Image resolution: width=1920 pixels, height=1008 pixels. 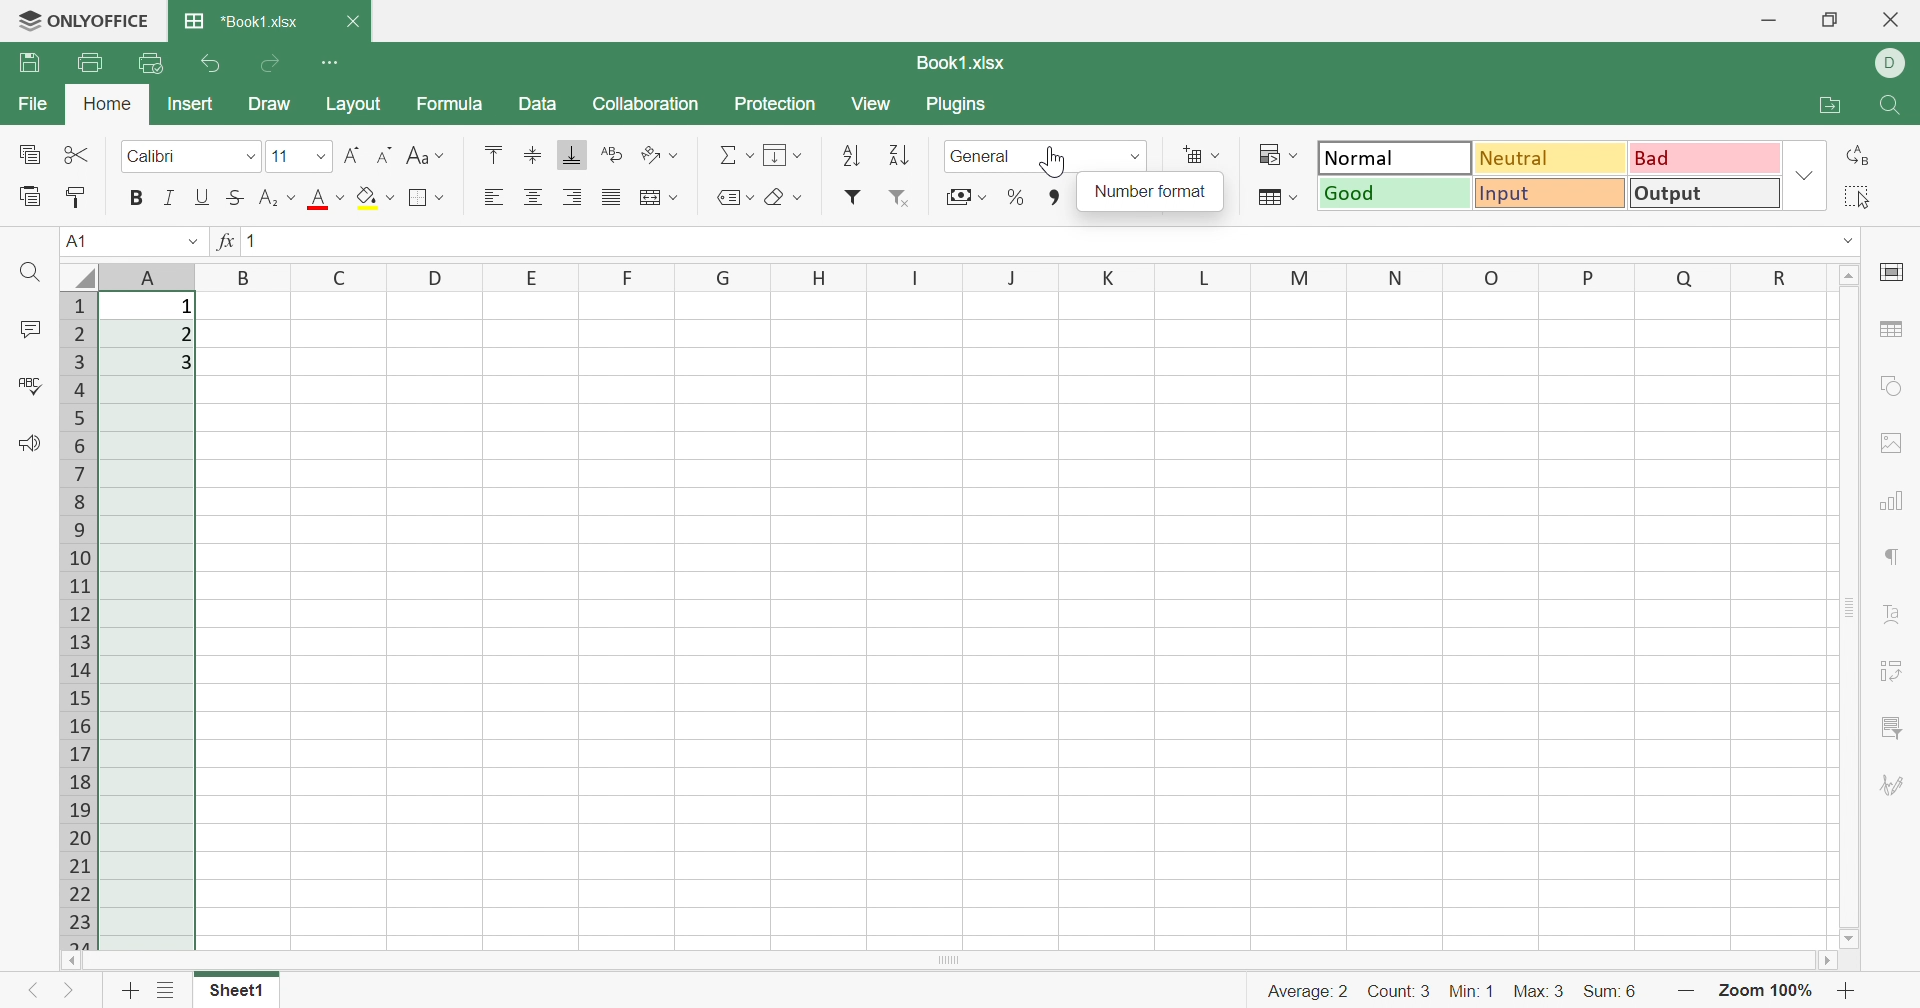 I want to click on Wrap text, so click(x=615, y=153).